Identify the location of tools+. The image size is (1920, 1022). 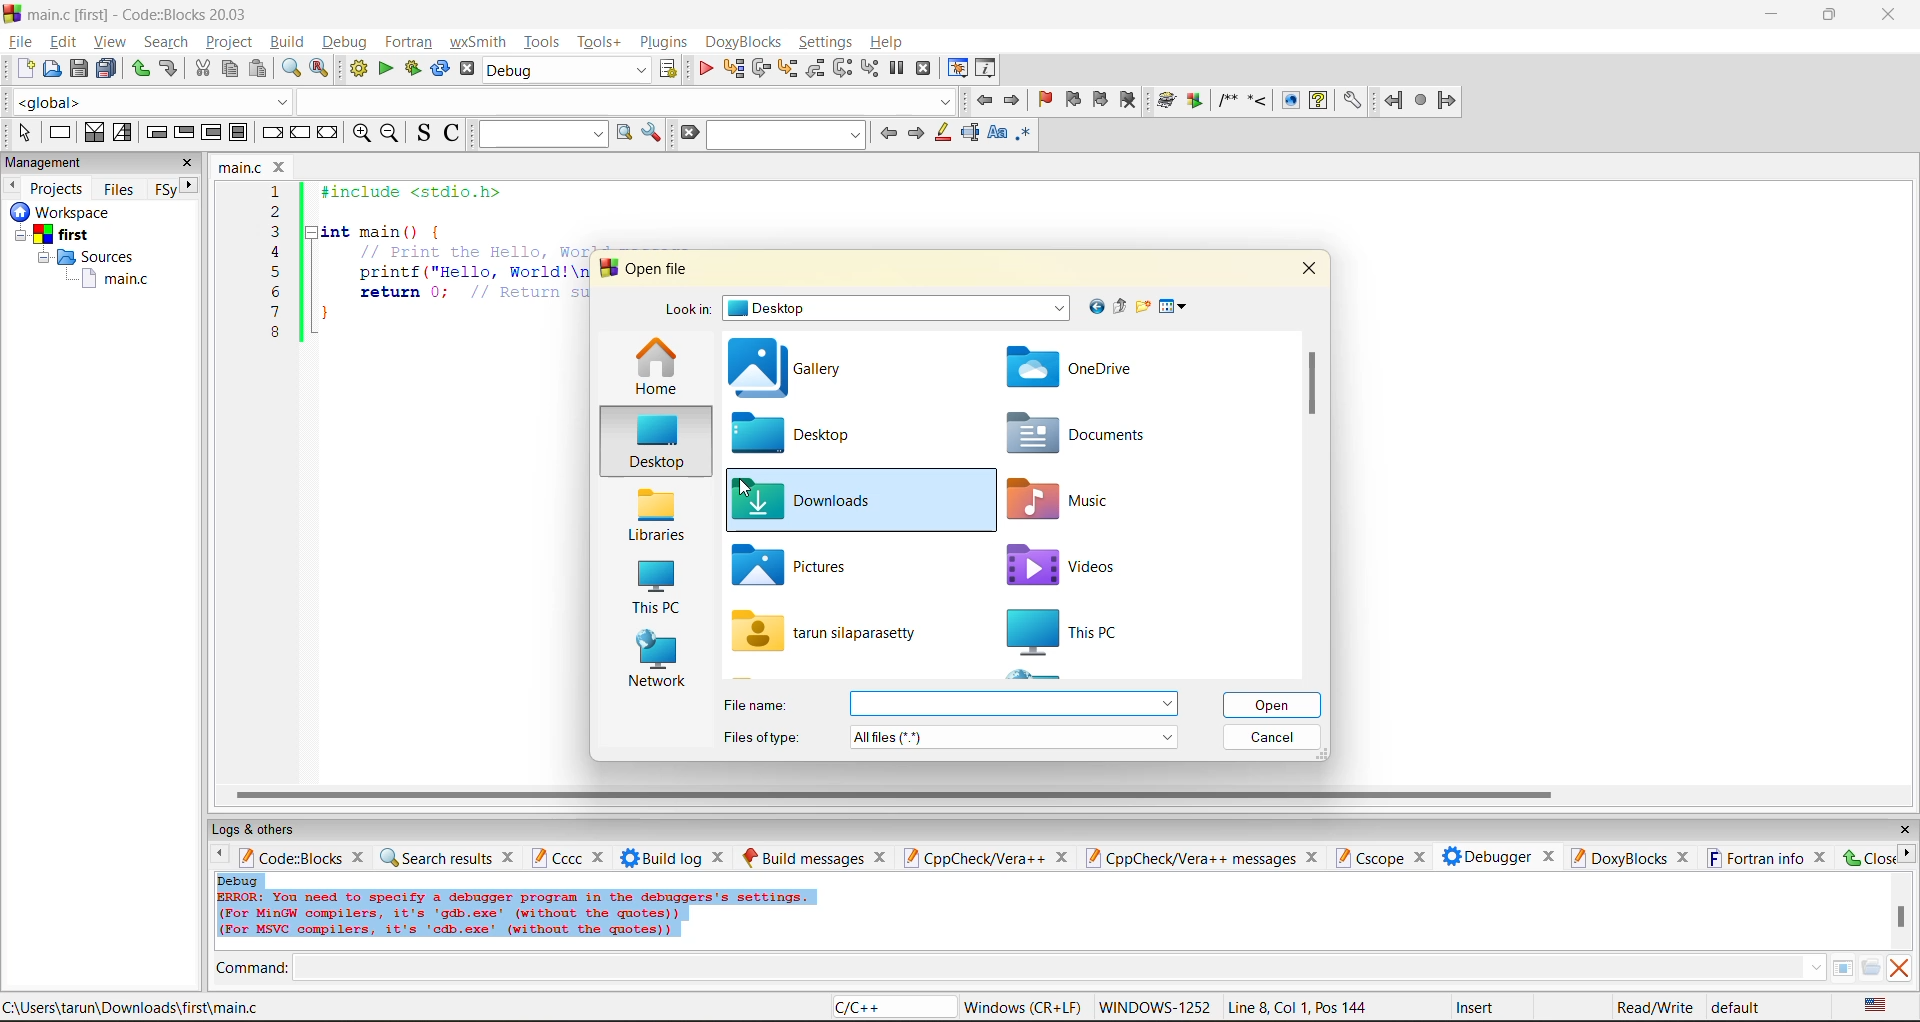
(599, 42).